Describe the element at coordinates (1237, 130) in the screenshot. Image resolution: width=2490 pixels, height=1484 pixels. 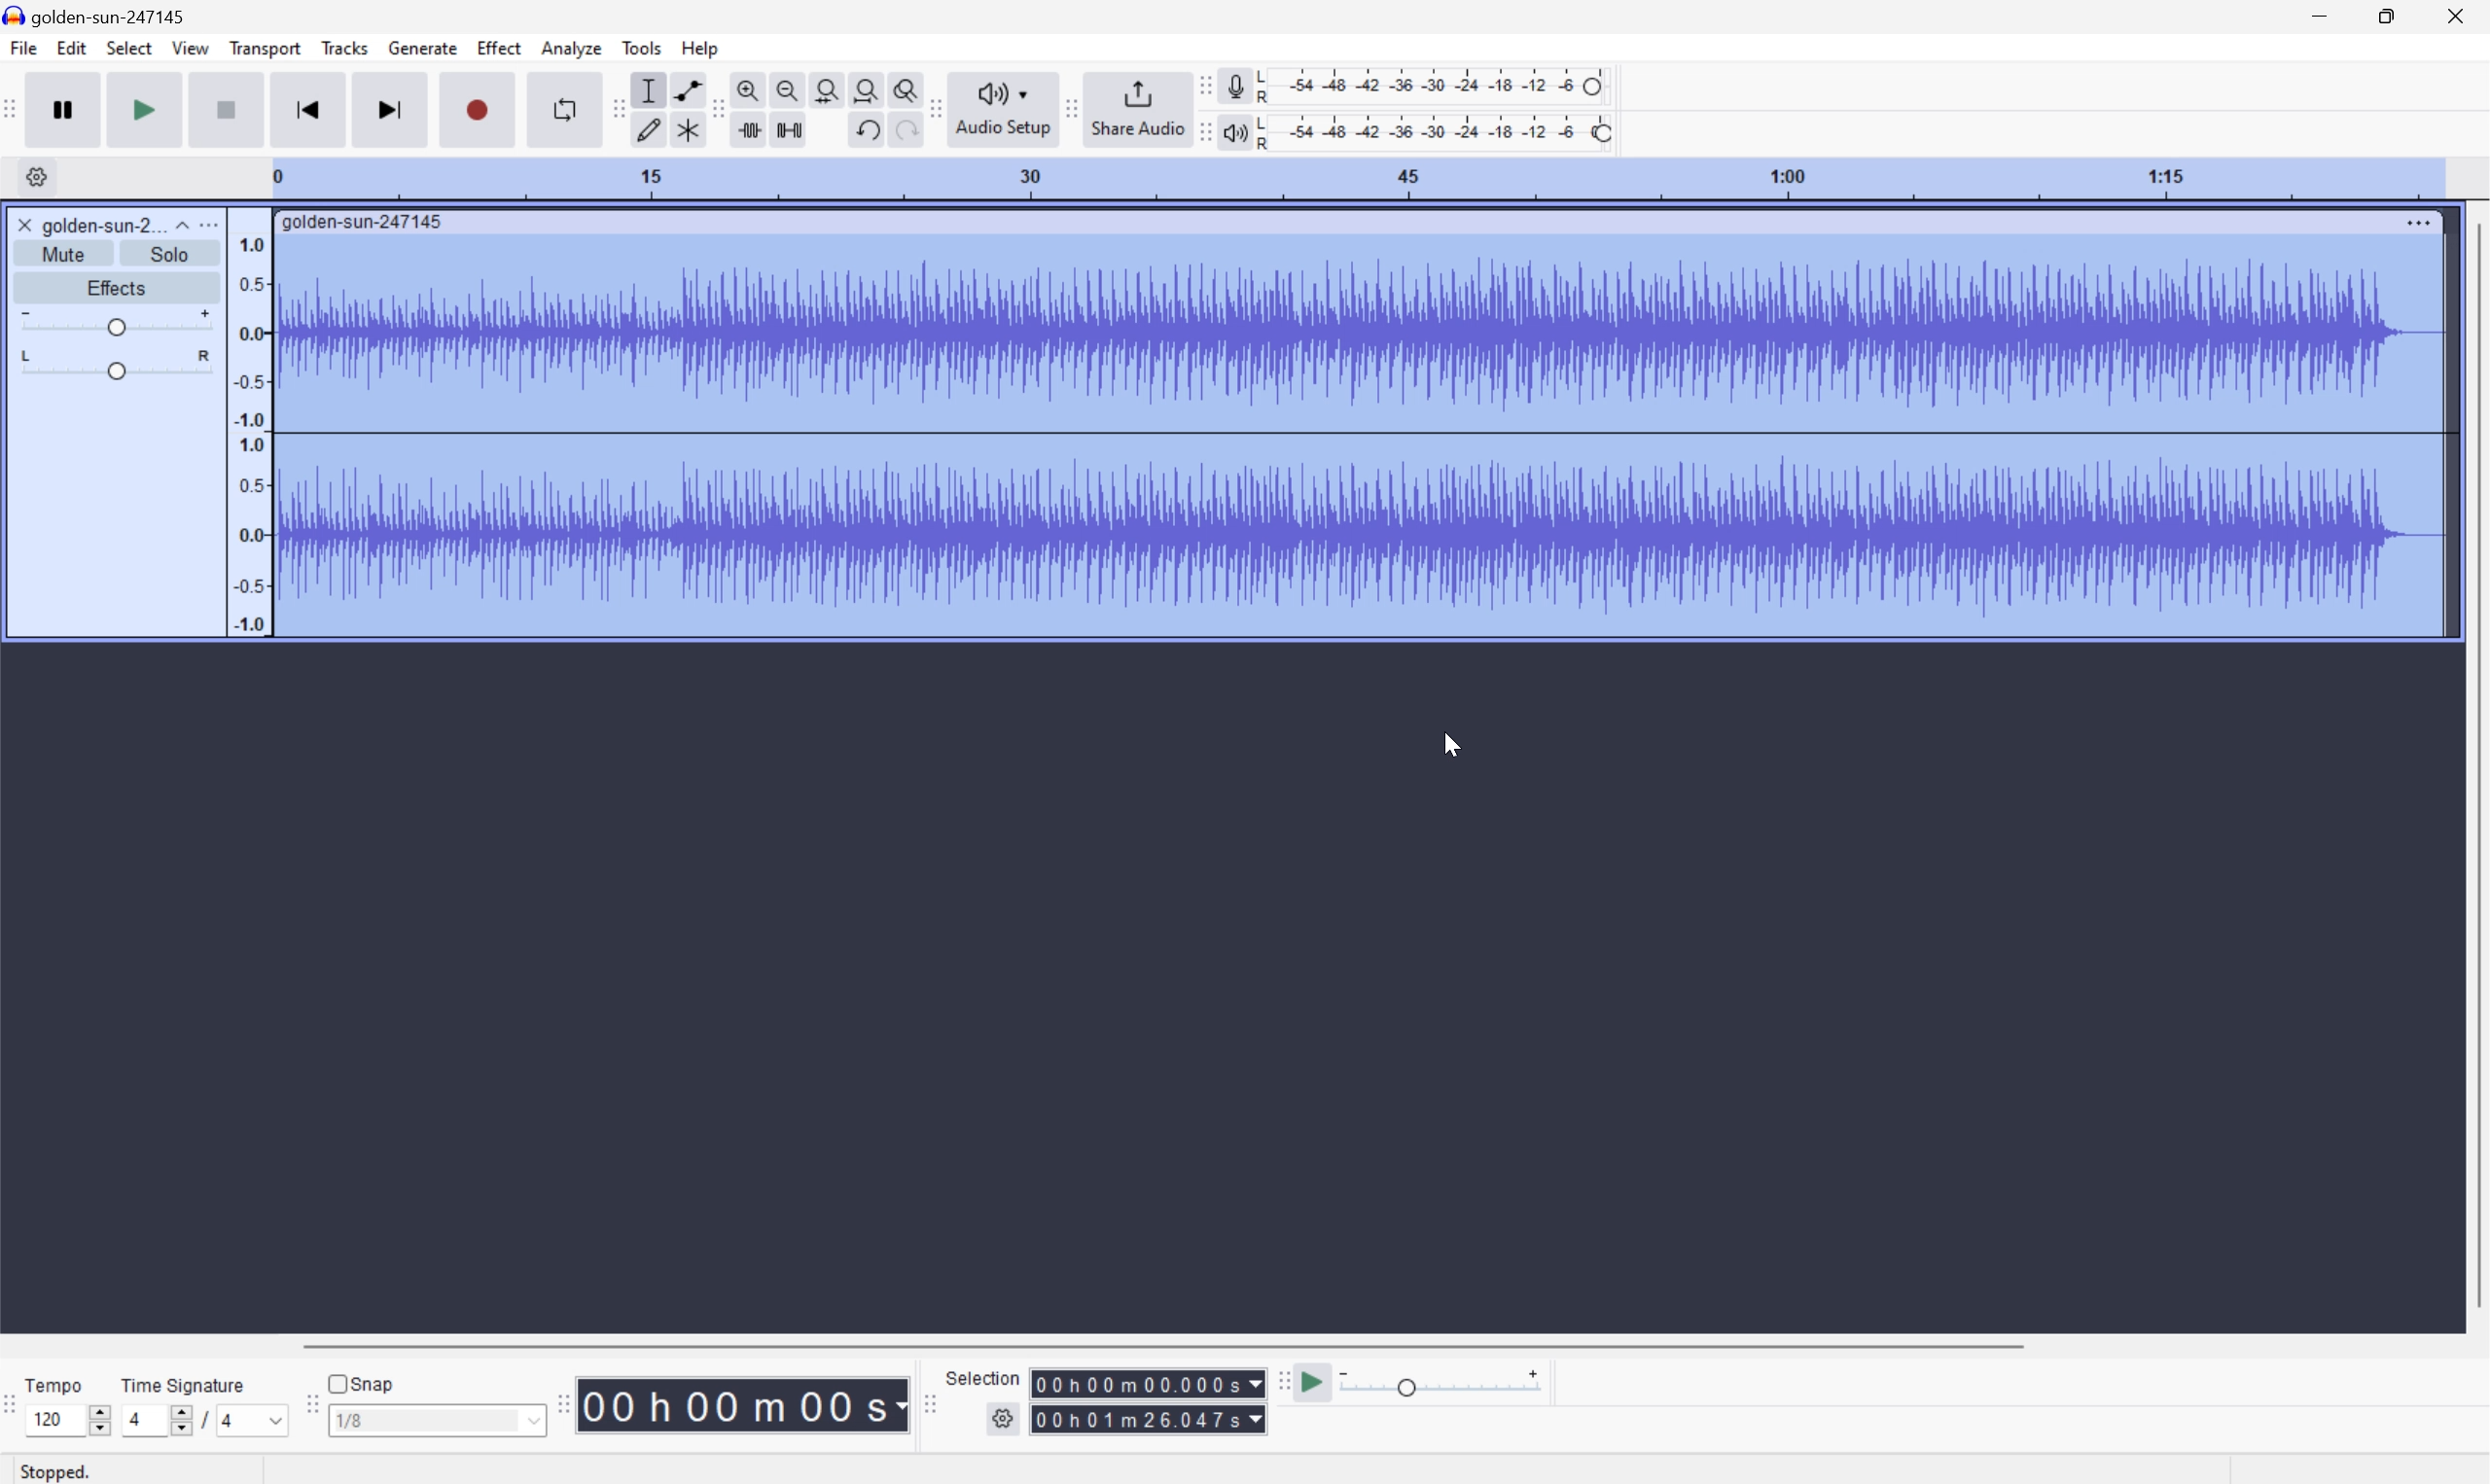
I see `Playback meter` at that location.